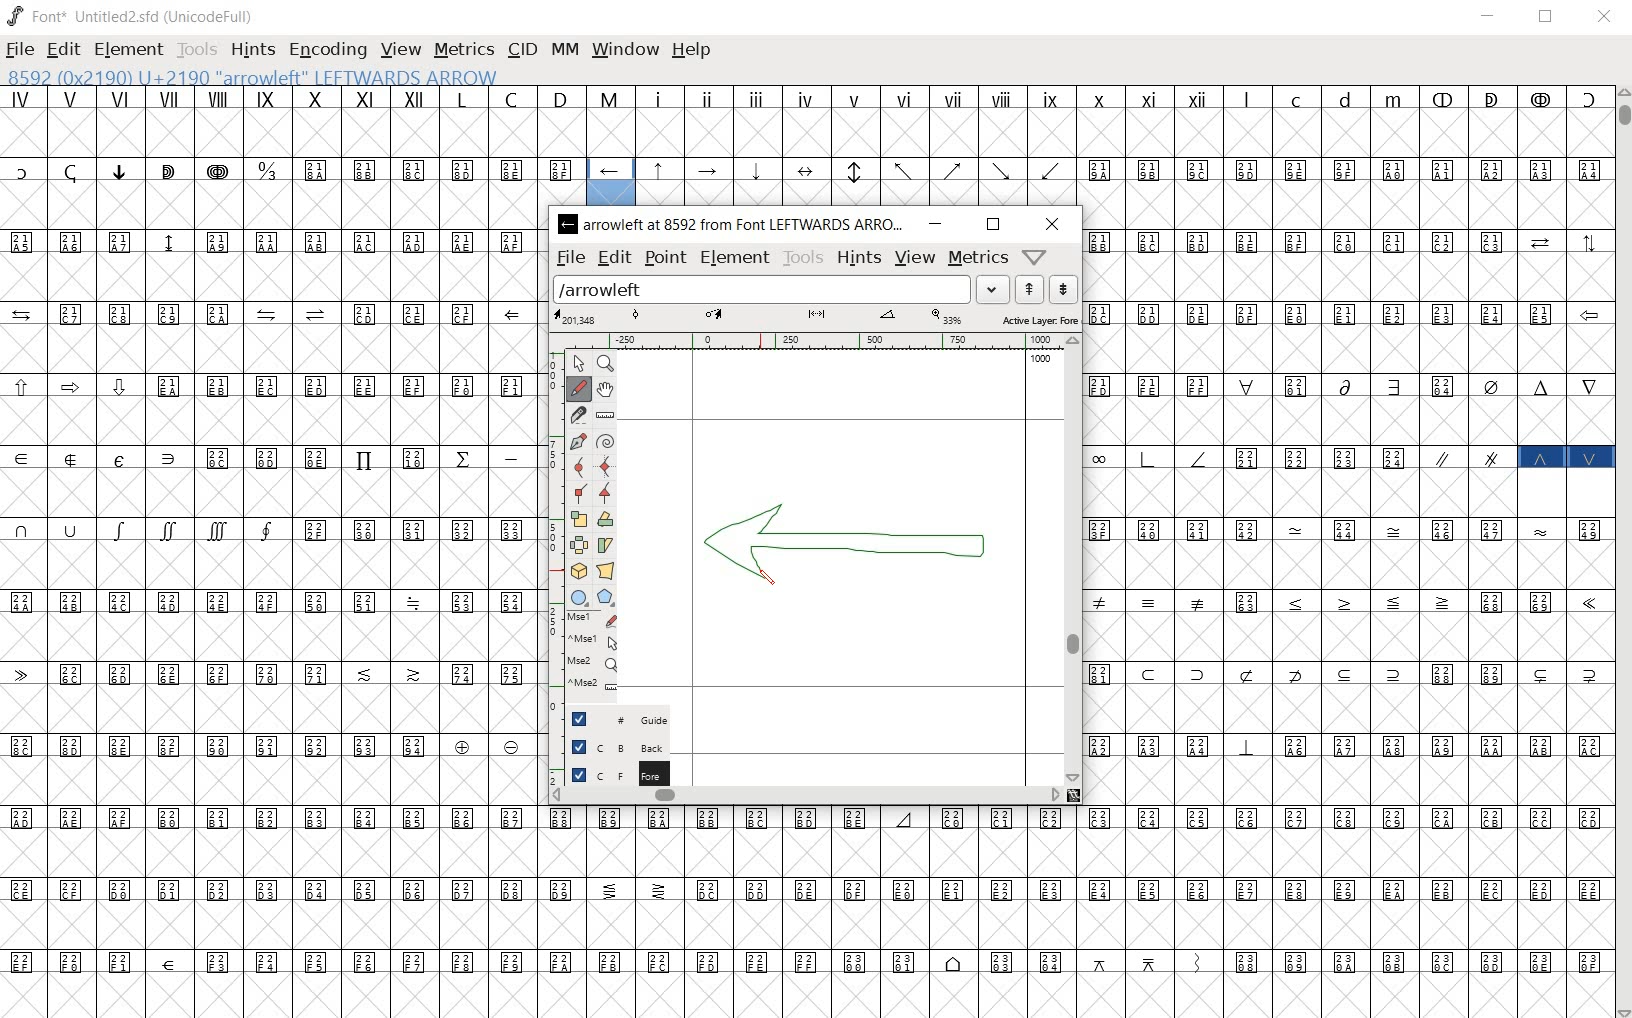  I want to click on cut splines in two, so click(577, 415).